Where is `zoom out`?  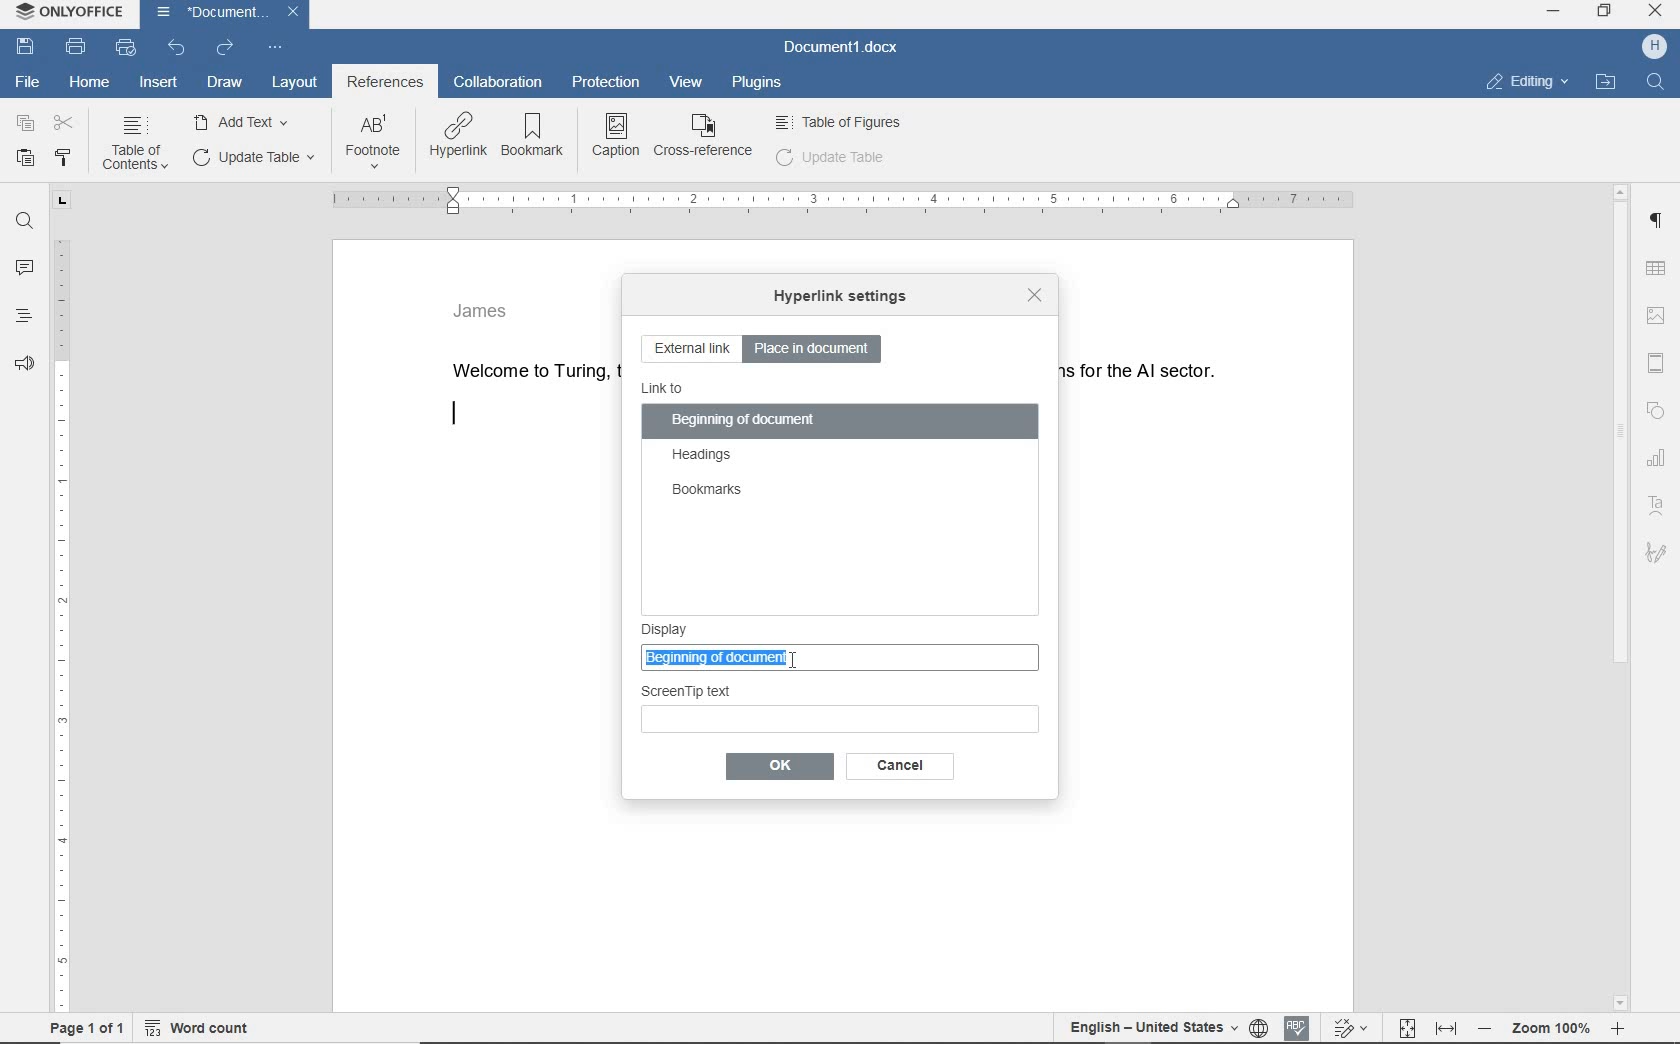
zoom out is located at coordinates (1489, 1031).